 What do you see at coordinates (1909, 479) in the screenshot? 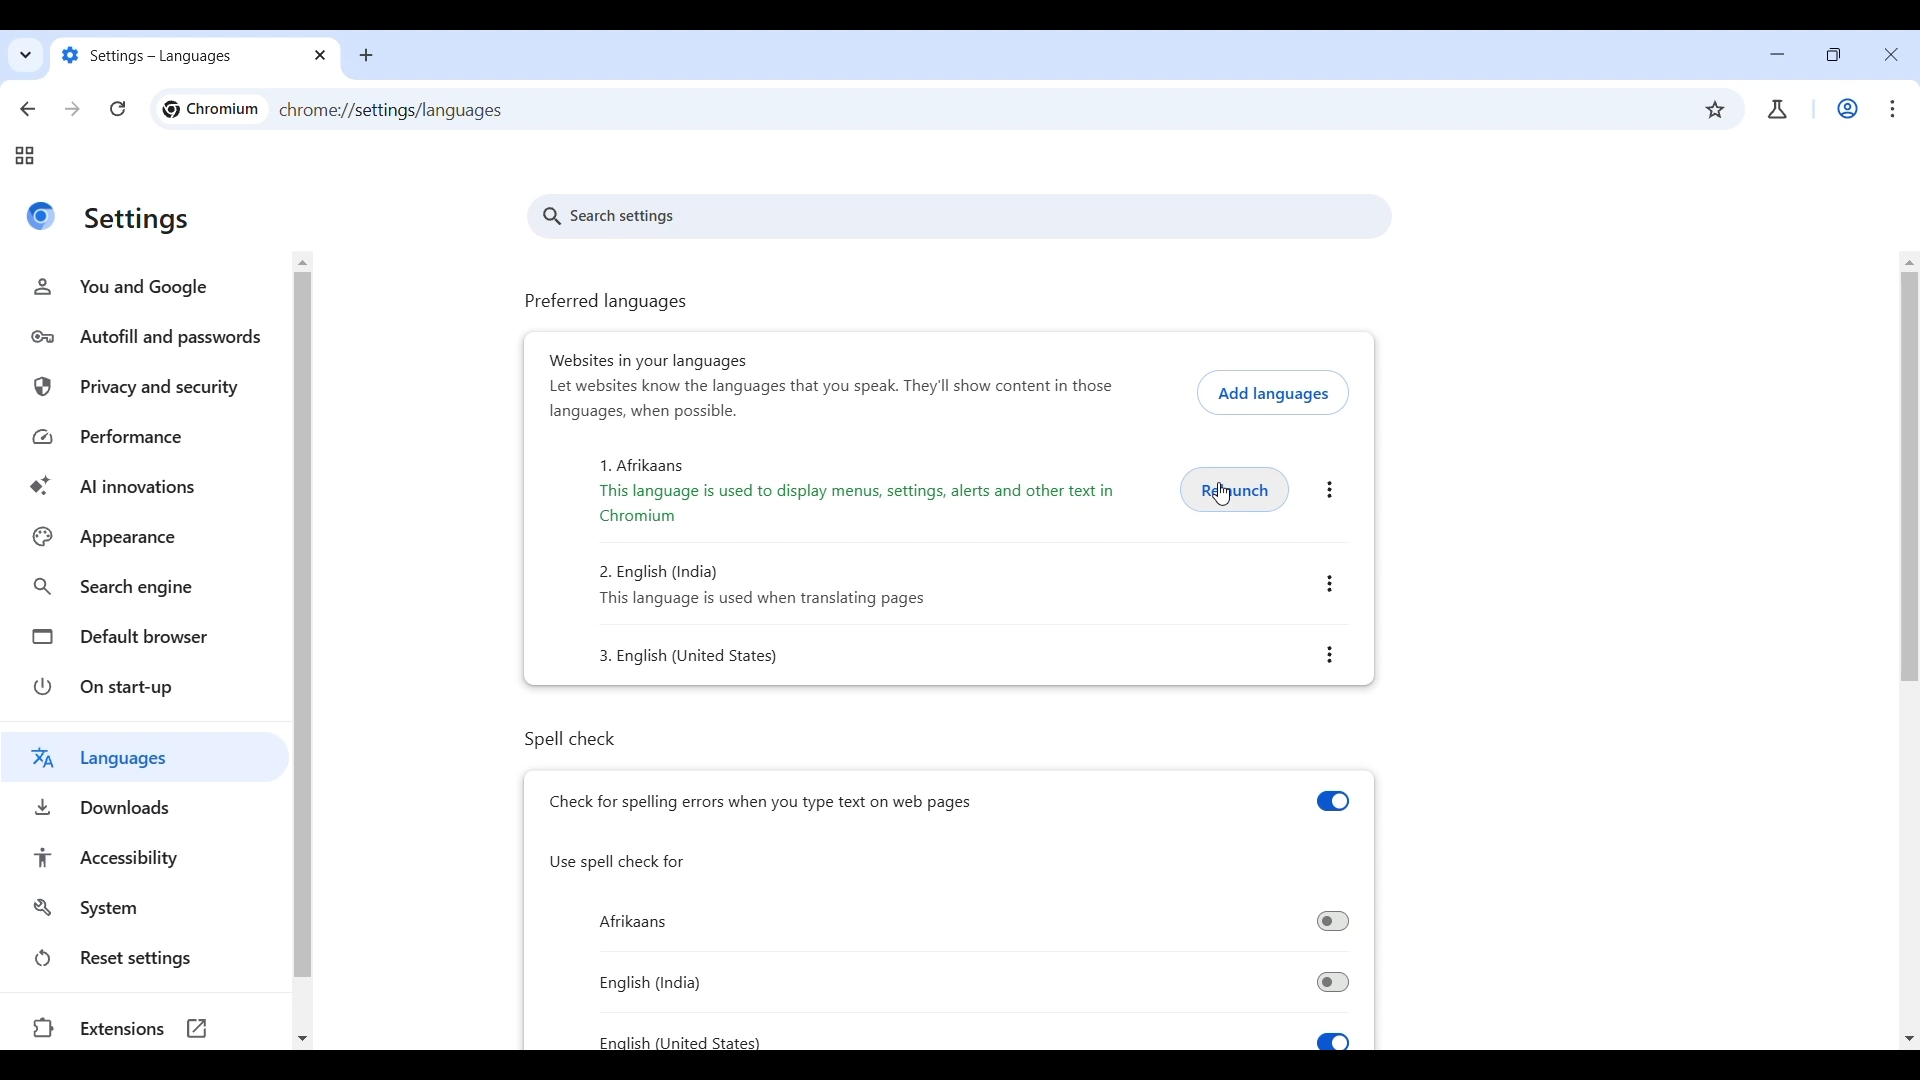
I see `Vertical slide bar` at bounding box center [1909, 479].